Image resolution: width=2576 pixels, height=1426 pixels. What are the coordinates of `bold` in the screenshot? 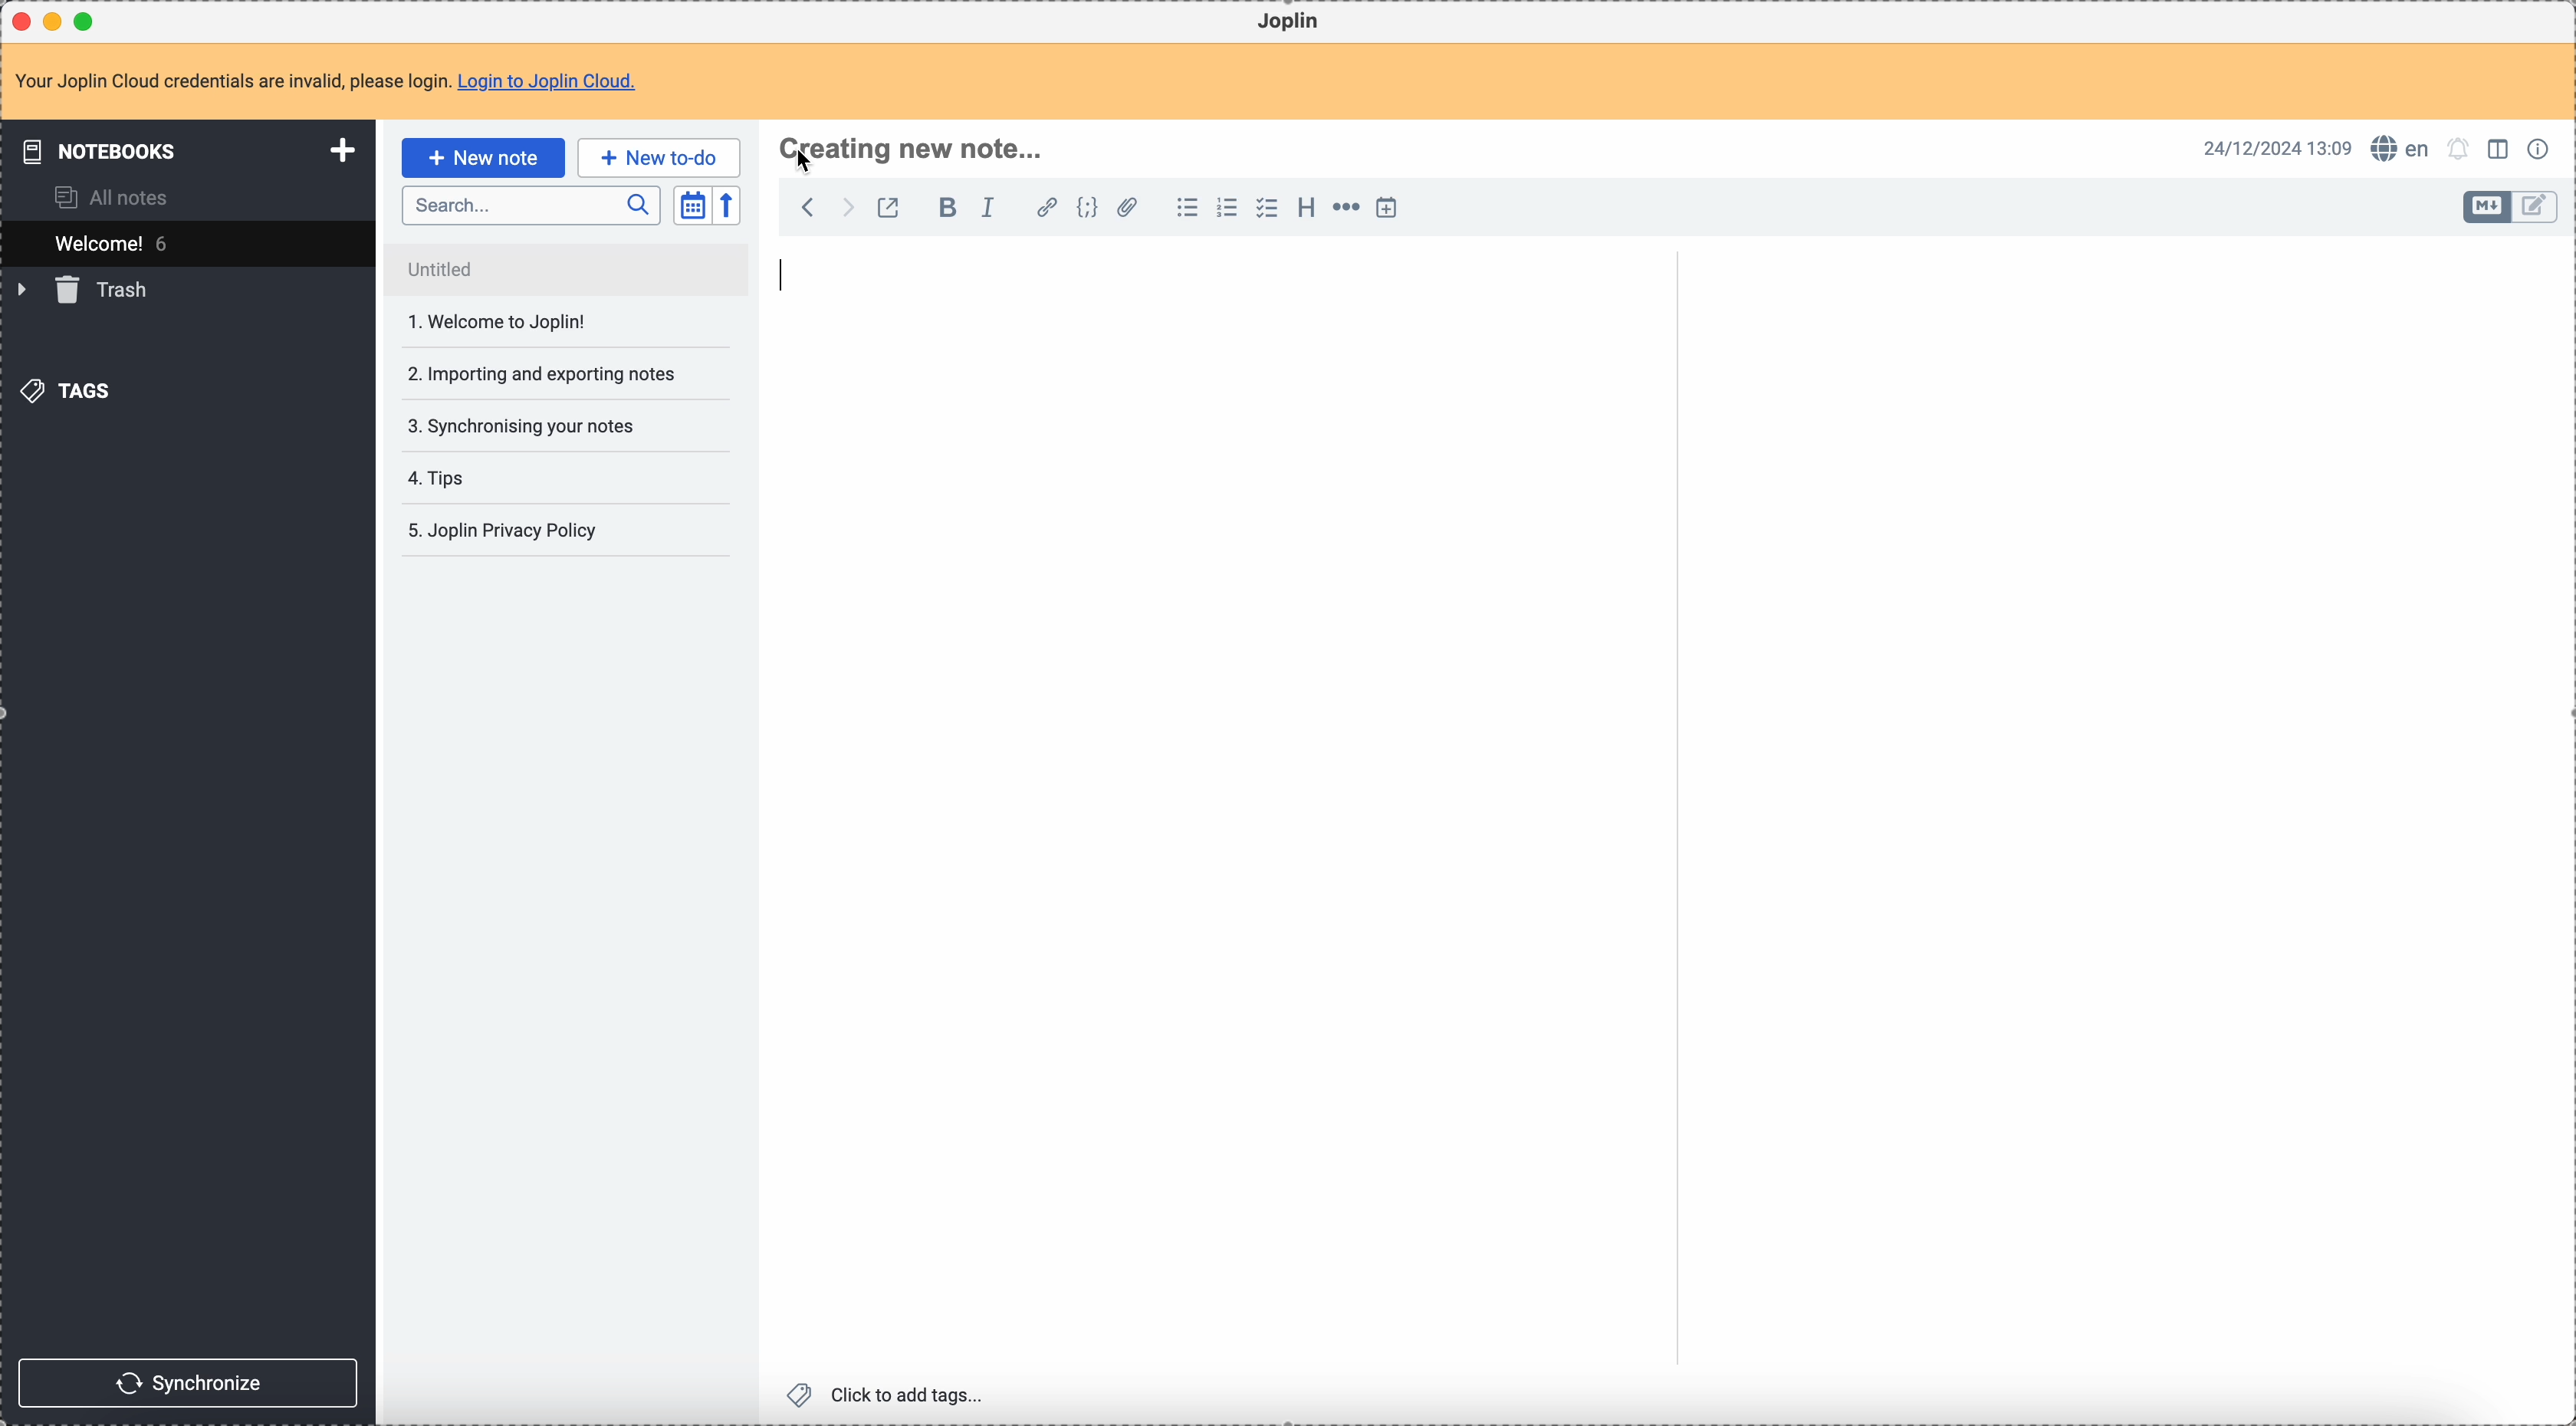 It's located at (942, 209).